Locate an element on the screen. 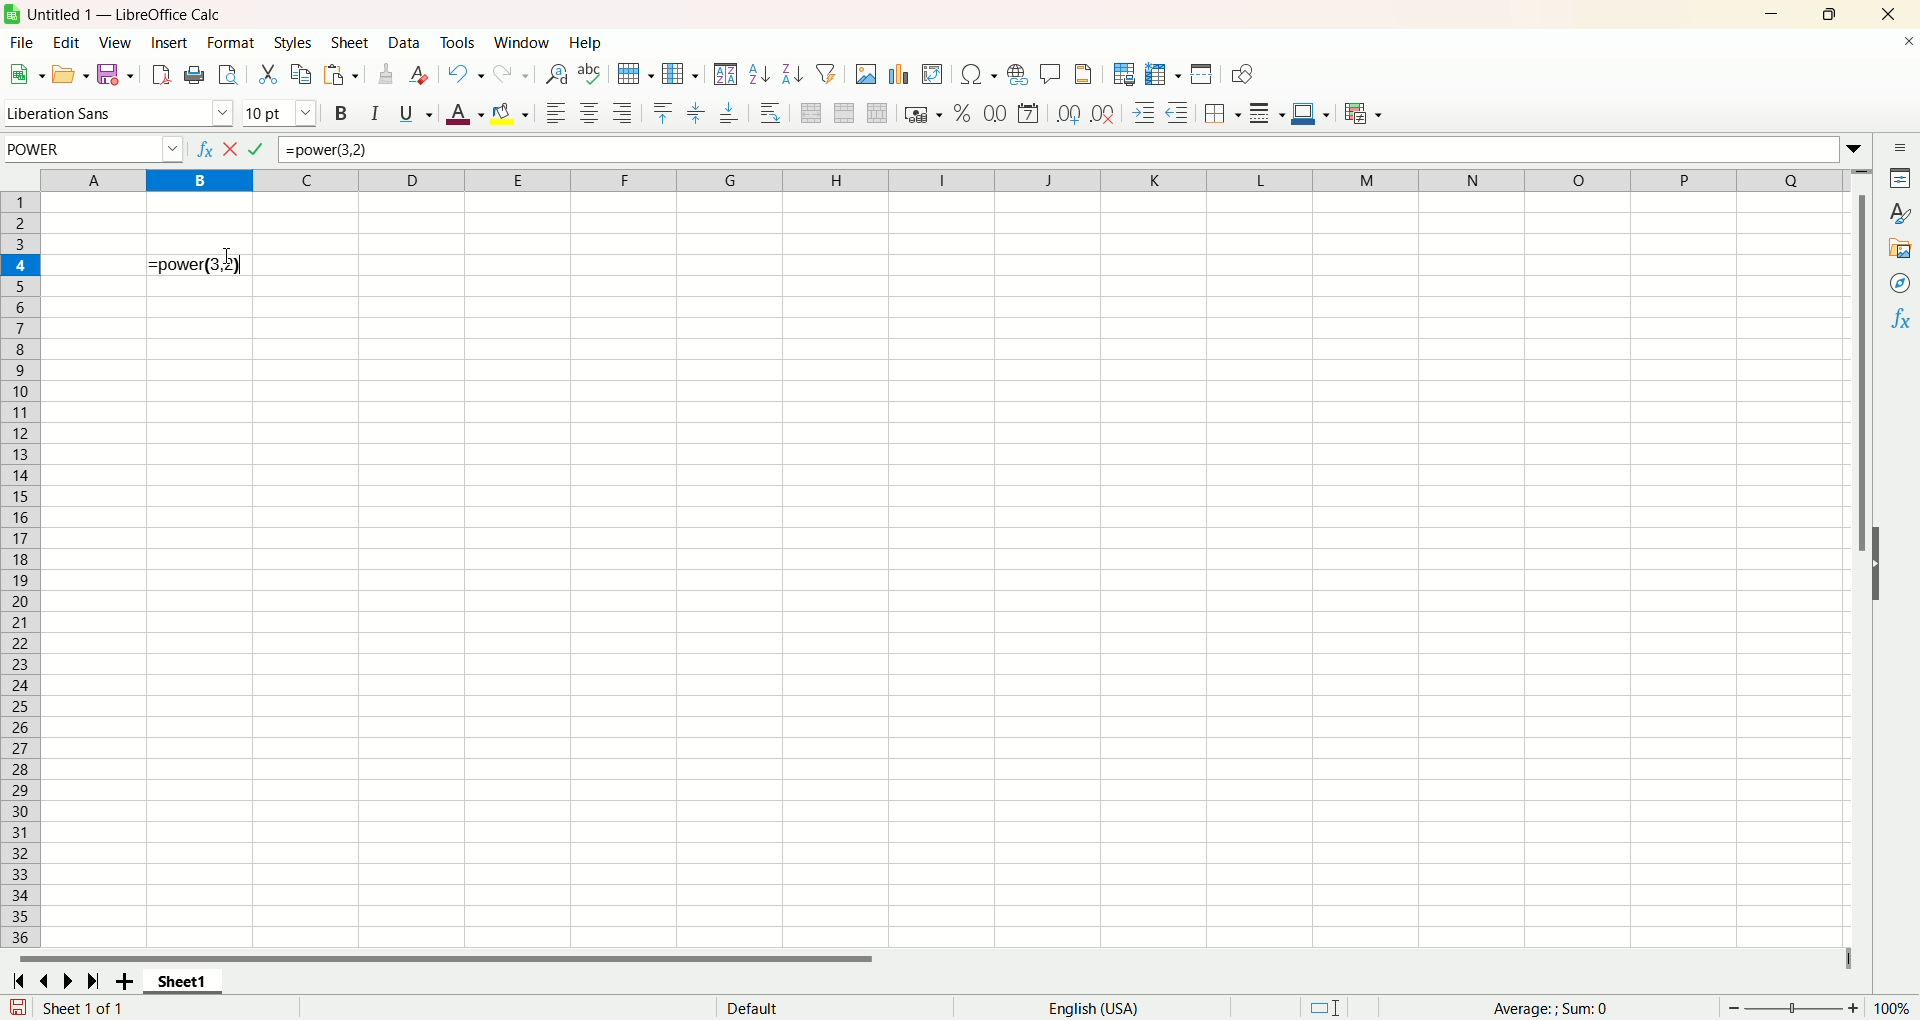  Selection mode is located at coordinates (1342, 1005).